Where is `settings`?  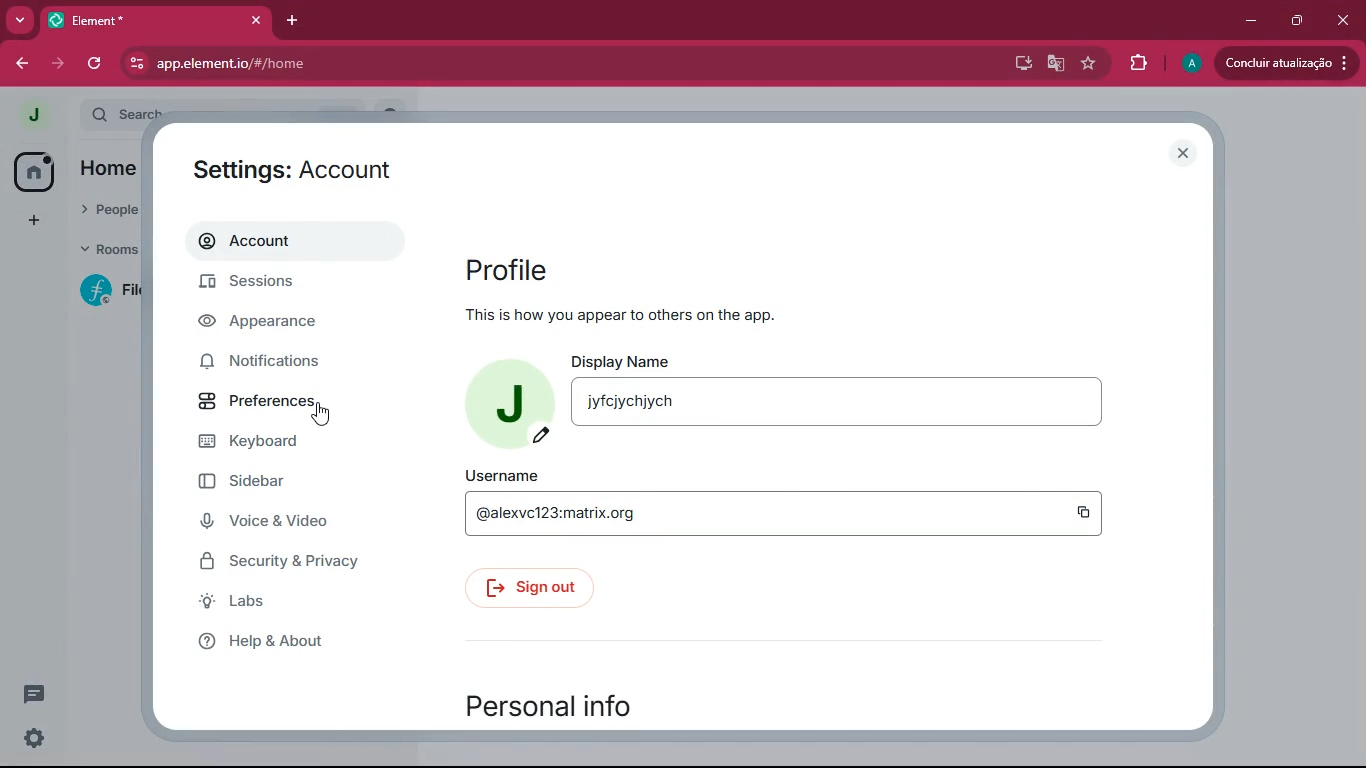
settings is located at coordinates (328, 168).